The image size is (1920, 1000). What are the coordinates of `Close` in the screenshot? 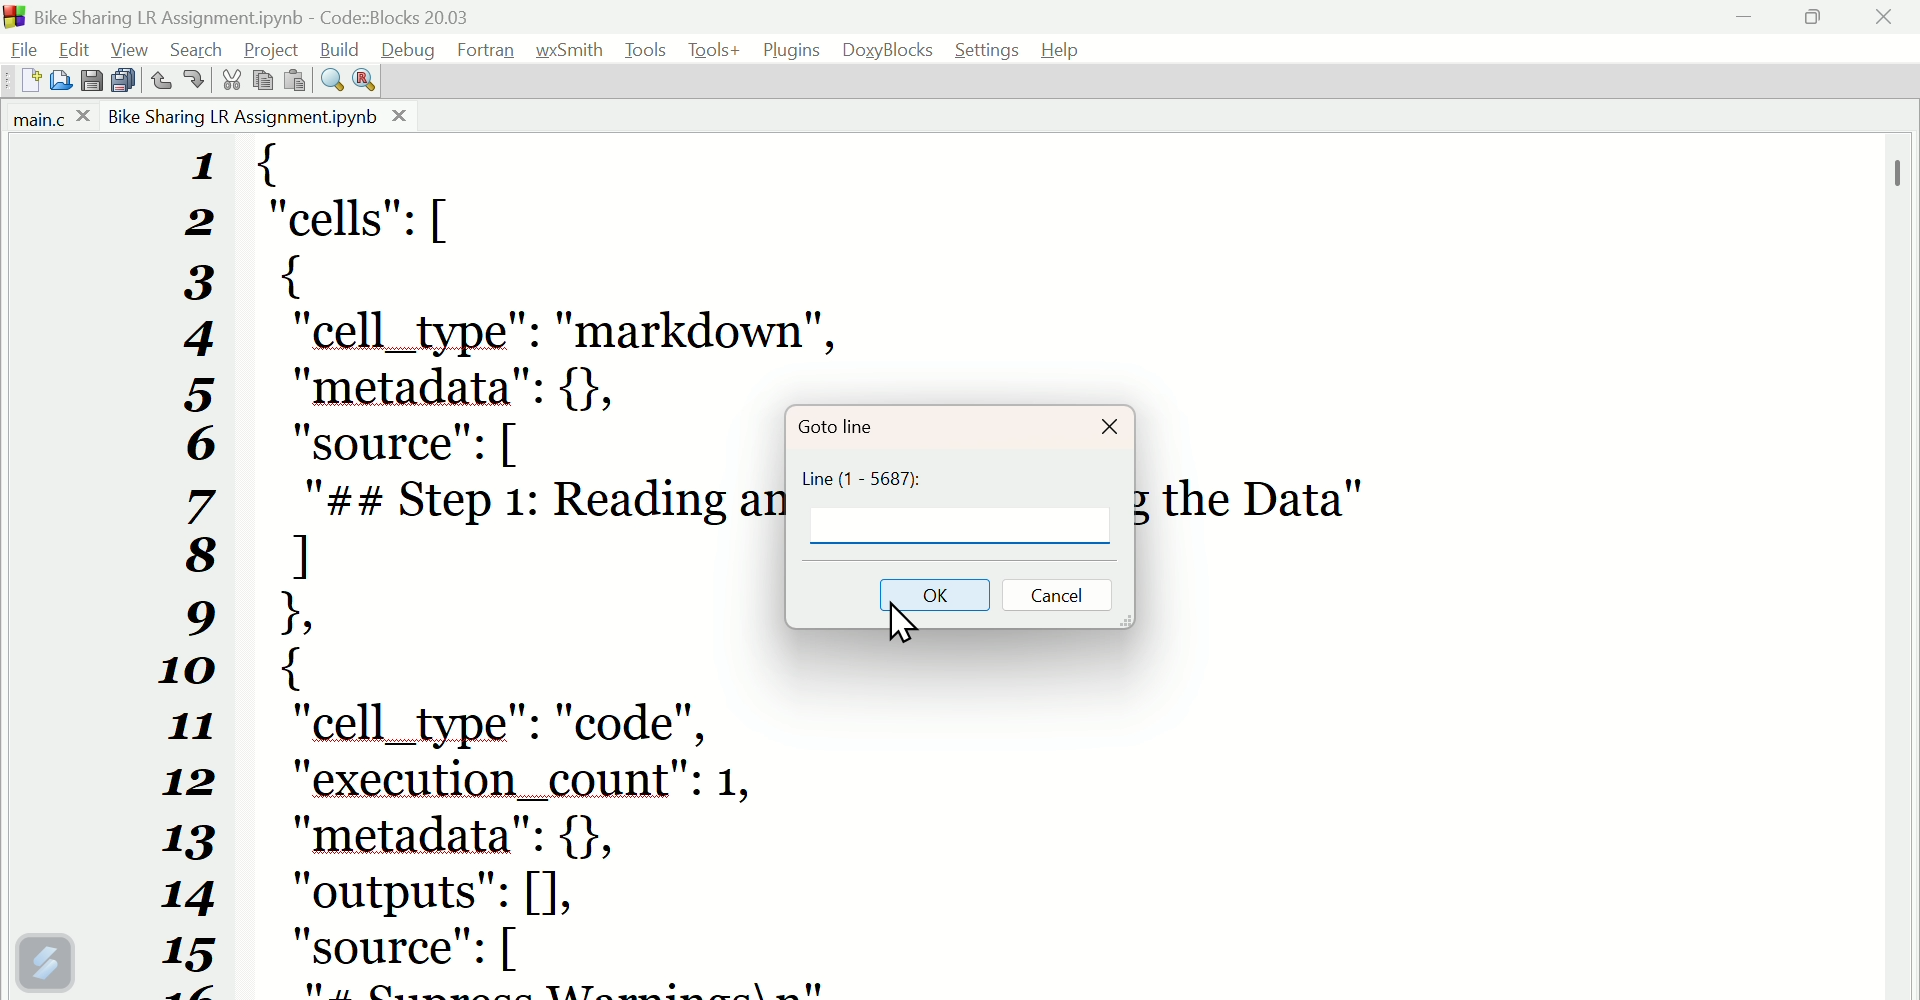 It's located at (1885, 26).